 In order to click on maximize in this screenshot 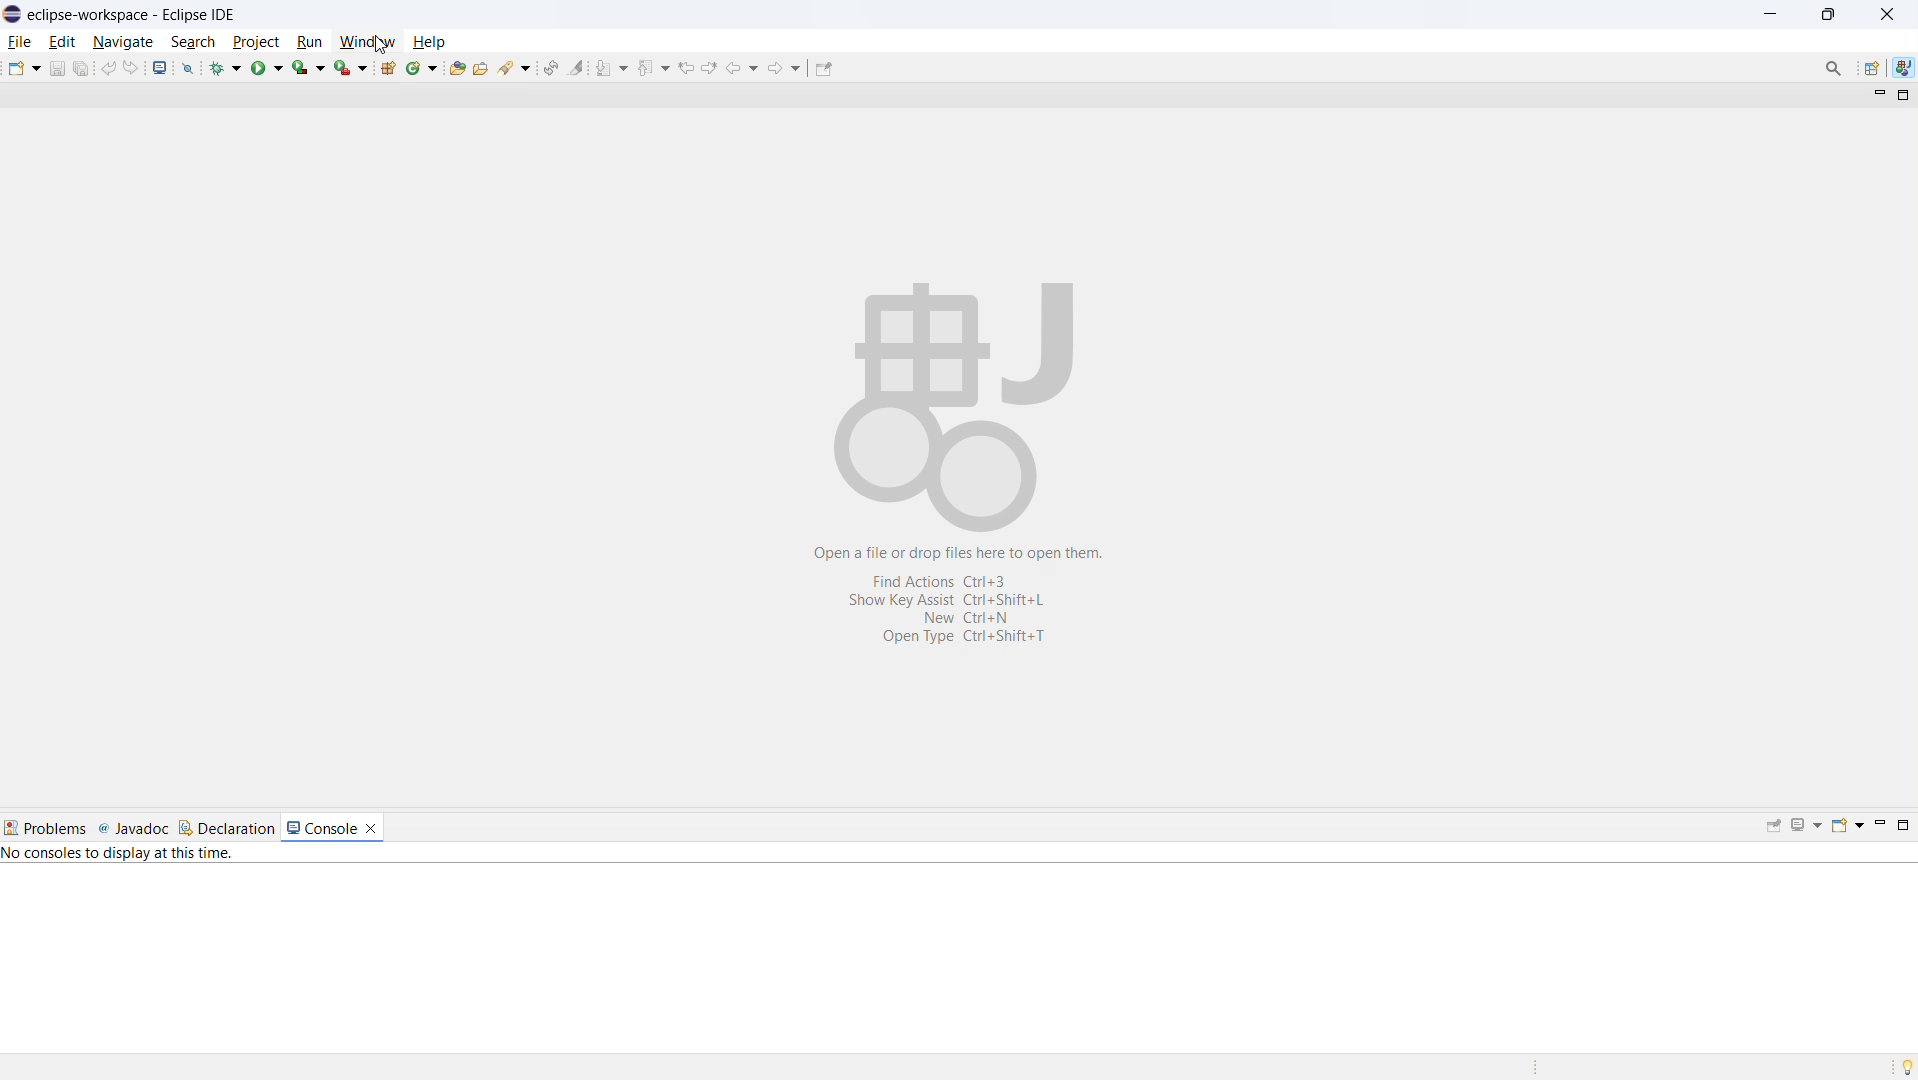, I will do `click(1829, 15)`.